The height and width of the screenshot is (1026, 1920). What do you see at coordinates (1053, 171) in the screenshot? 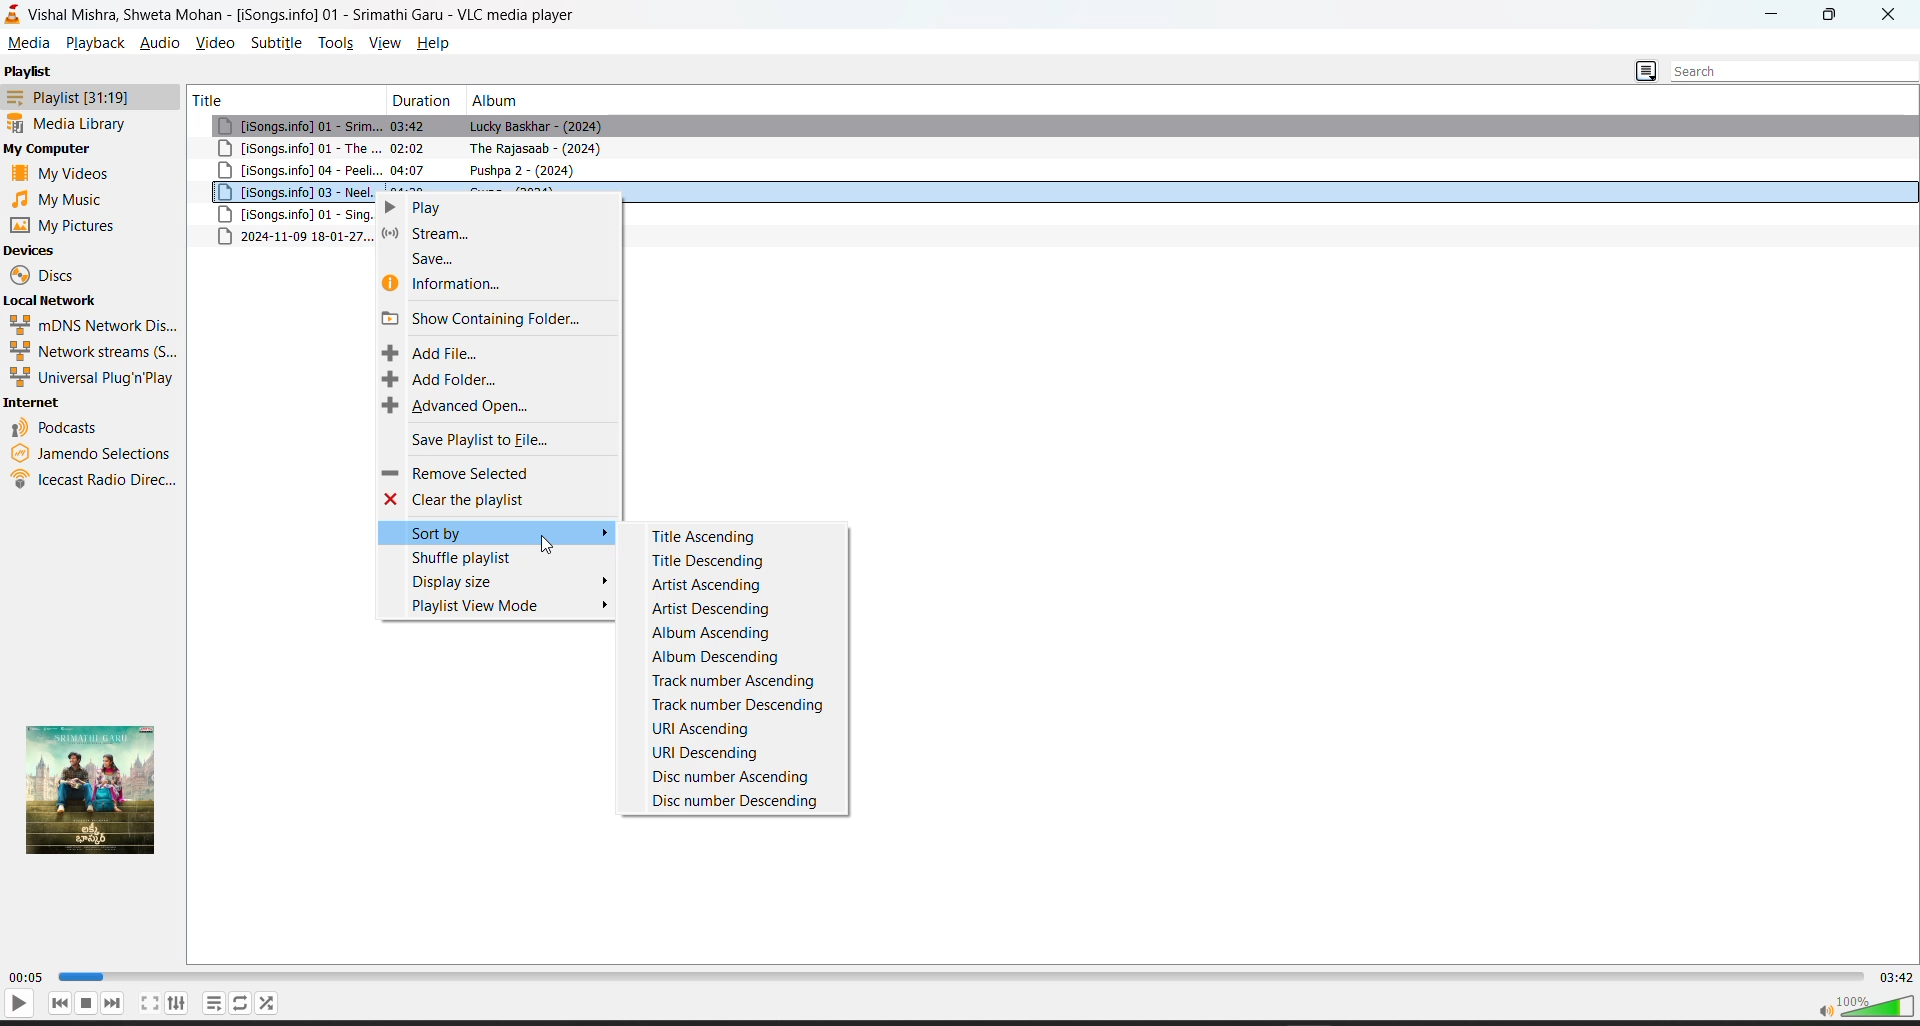
I see `song` at bounding box center [1053, 171].